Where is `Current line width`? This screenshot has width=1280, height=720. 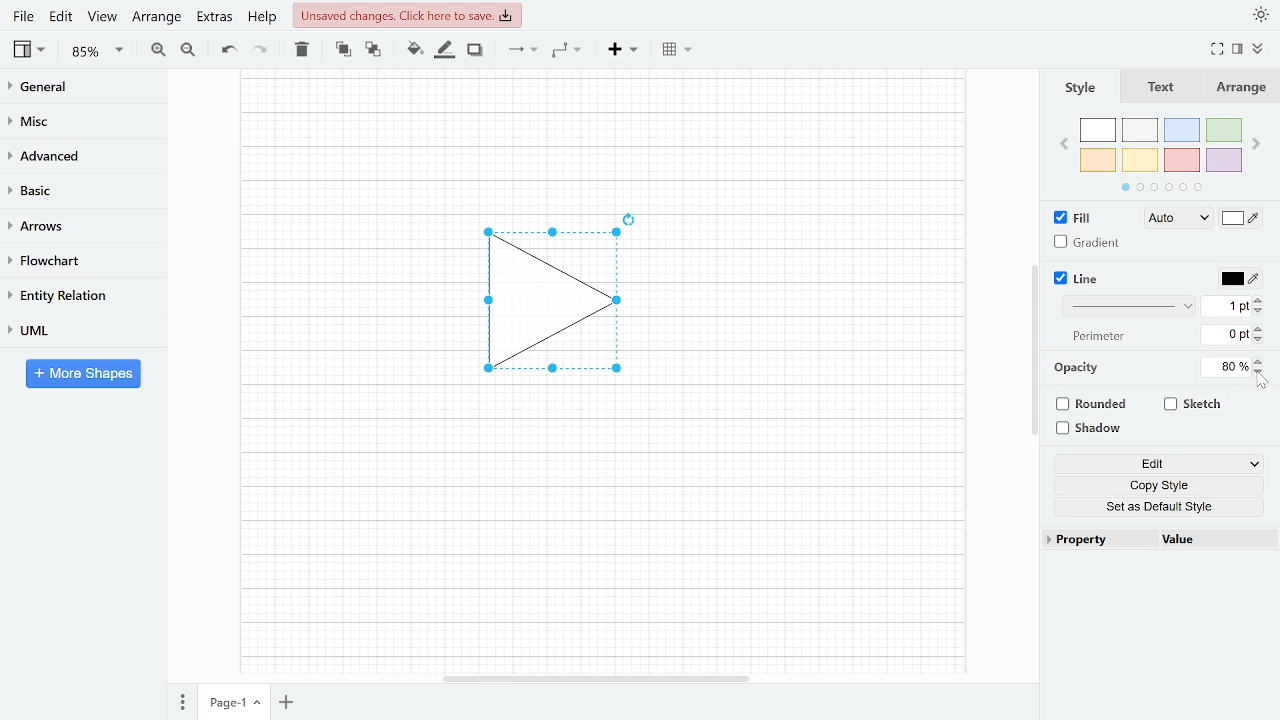 Current line width is located at coordinates (1227, 305).